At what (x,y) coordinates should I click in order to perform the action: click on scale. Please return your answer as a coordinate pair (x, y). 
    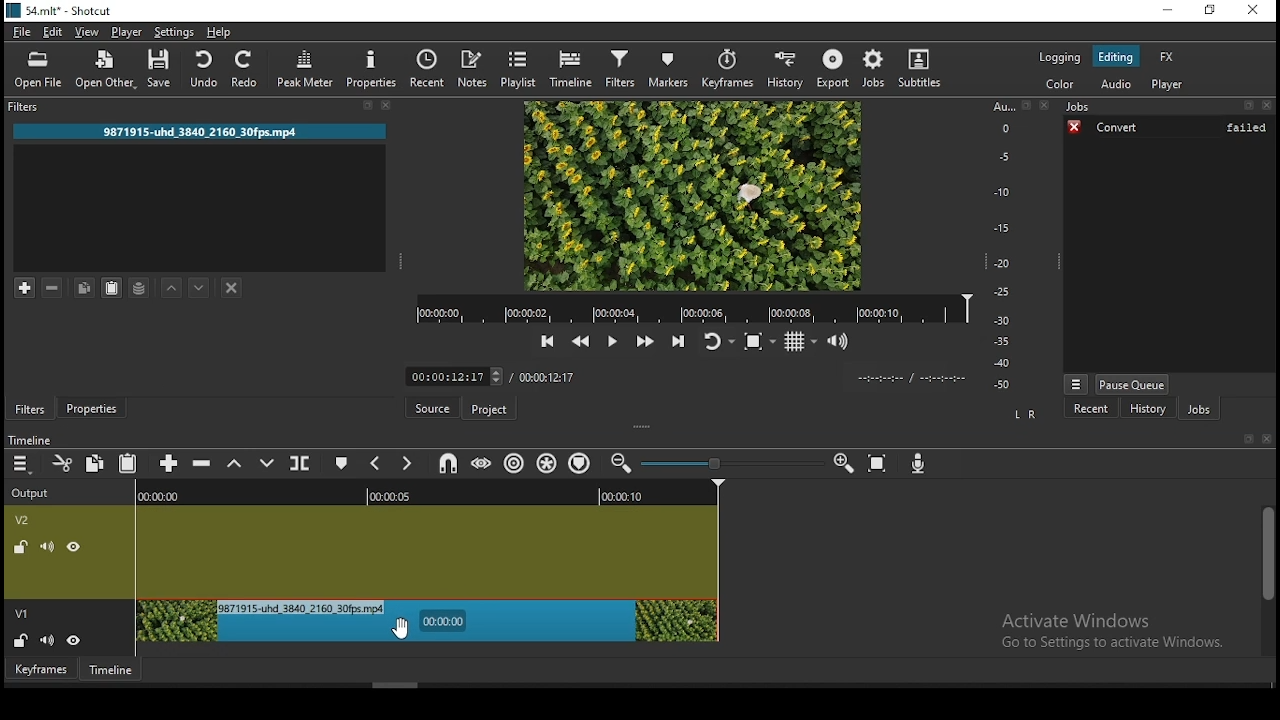
    Looking at the image, I should click on (1004, 245).